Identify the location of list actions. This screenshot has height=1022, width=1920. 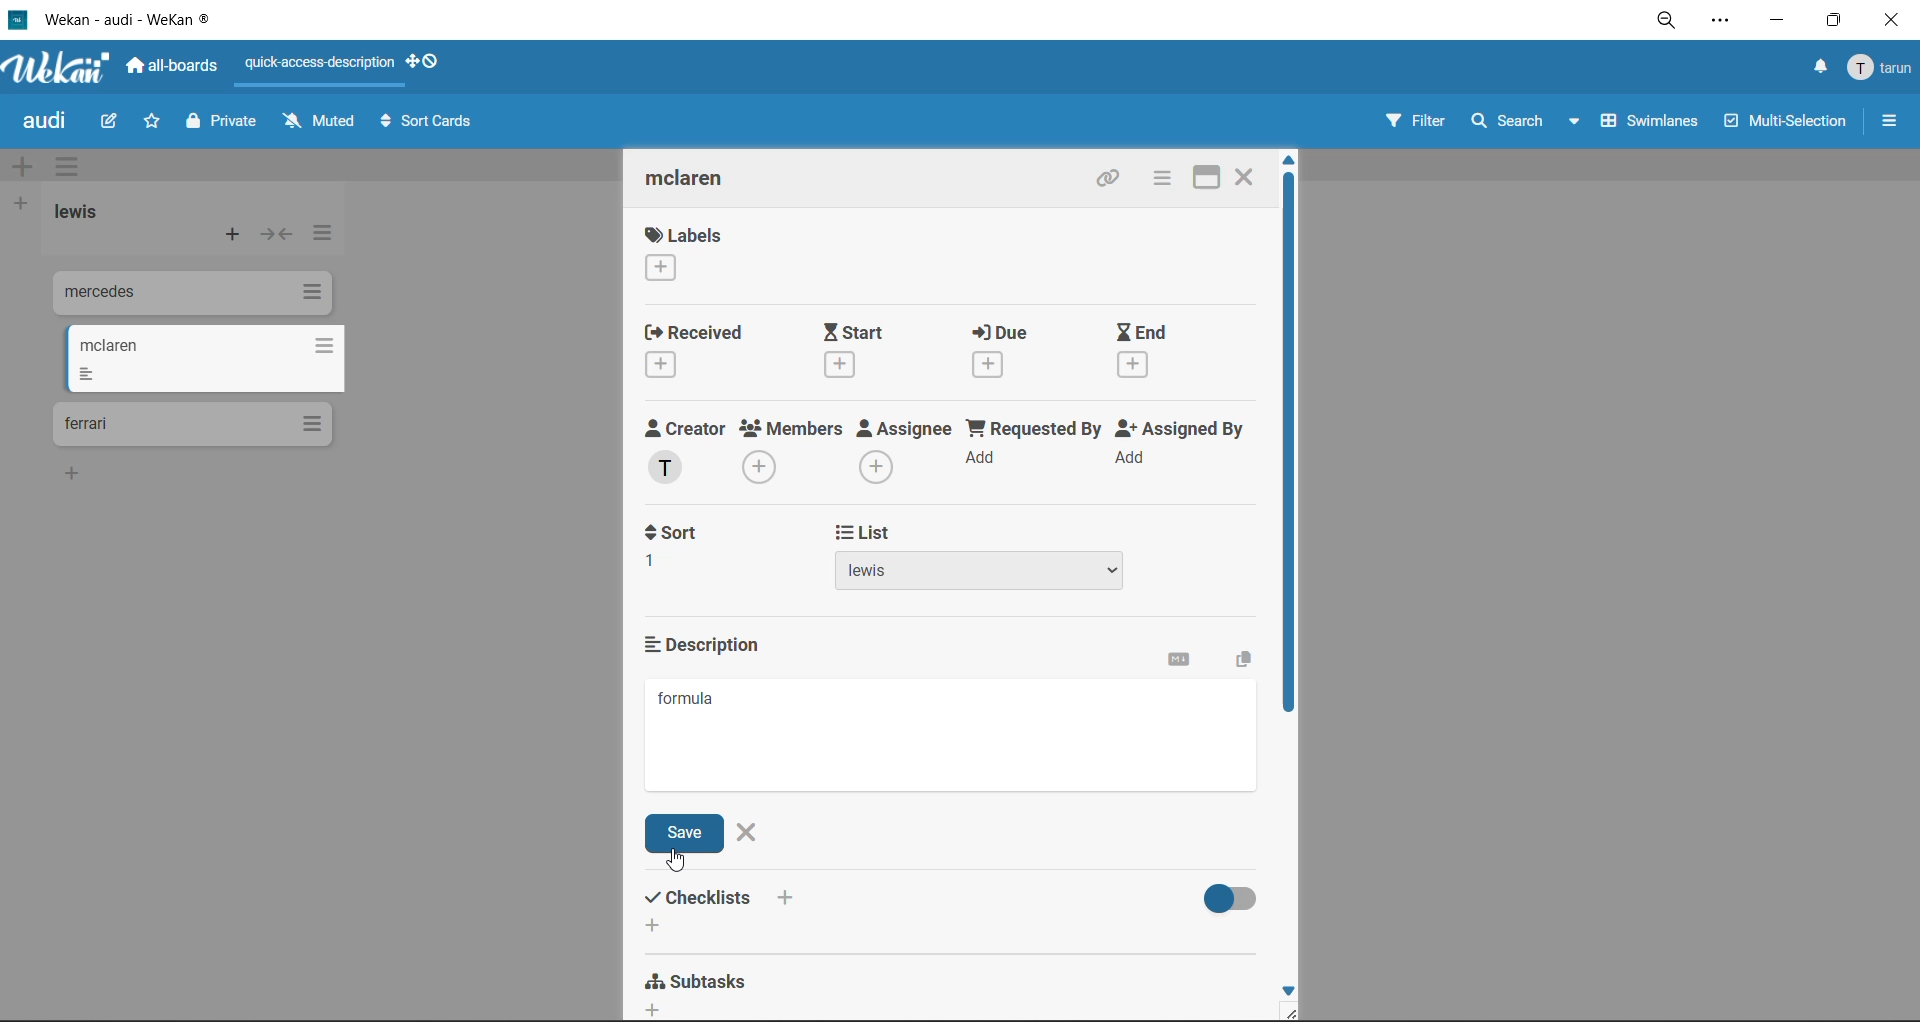
(319, 238).